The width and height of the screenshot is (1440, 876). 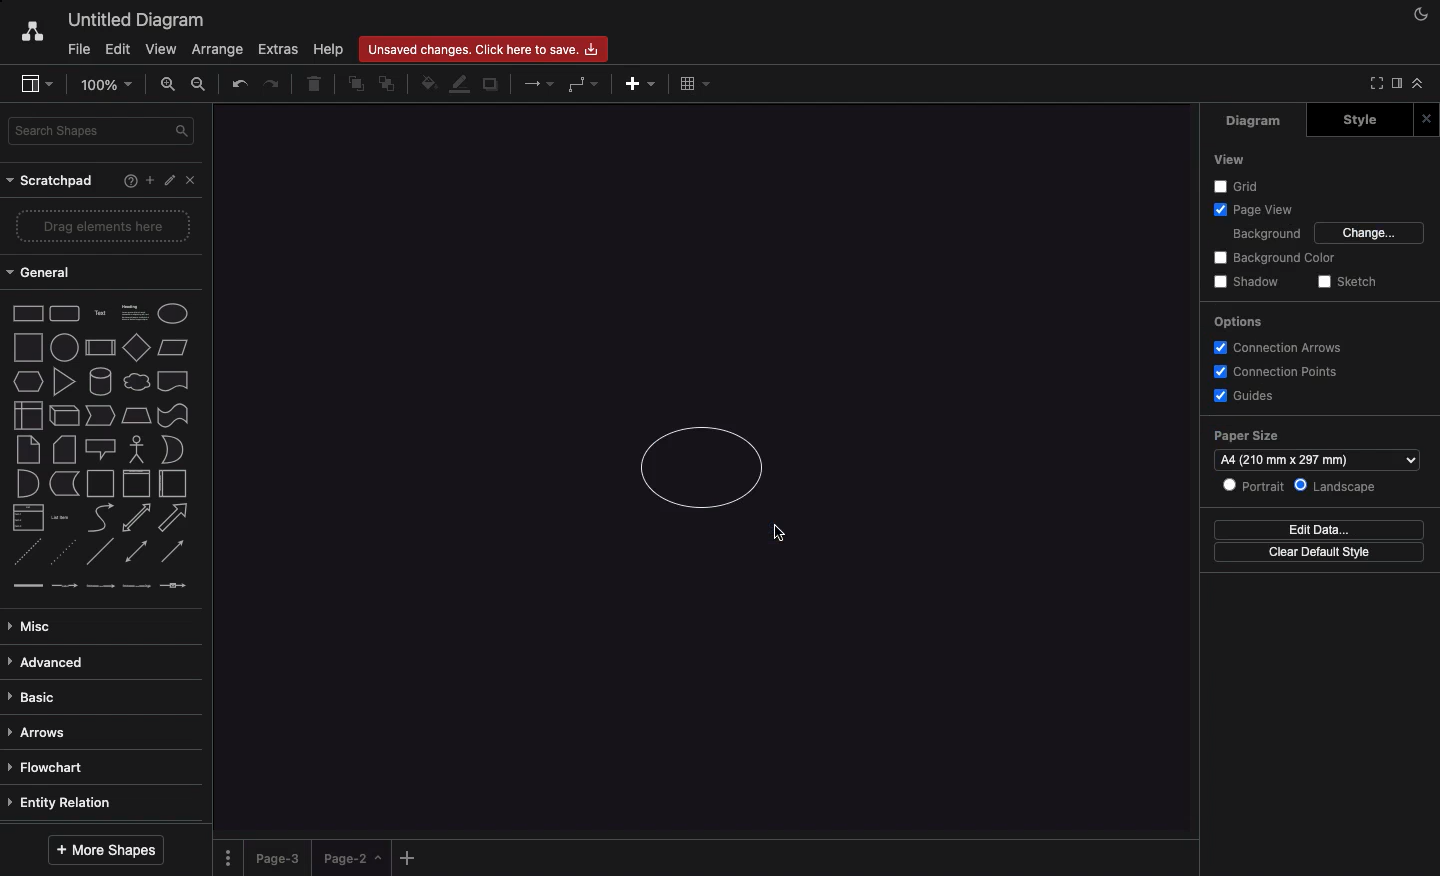 I want to click on Duplicate, so click(x=493, y=83).